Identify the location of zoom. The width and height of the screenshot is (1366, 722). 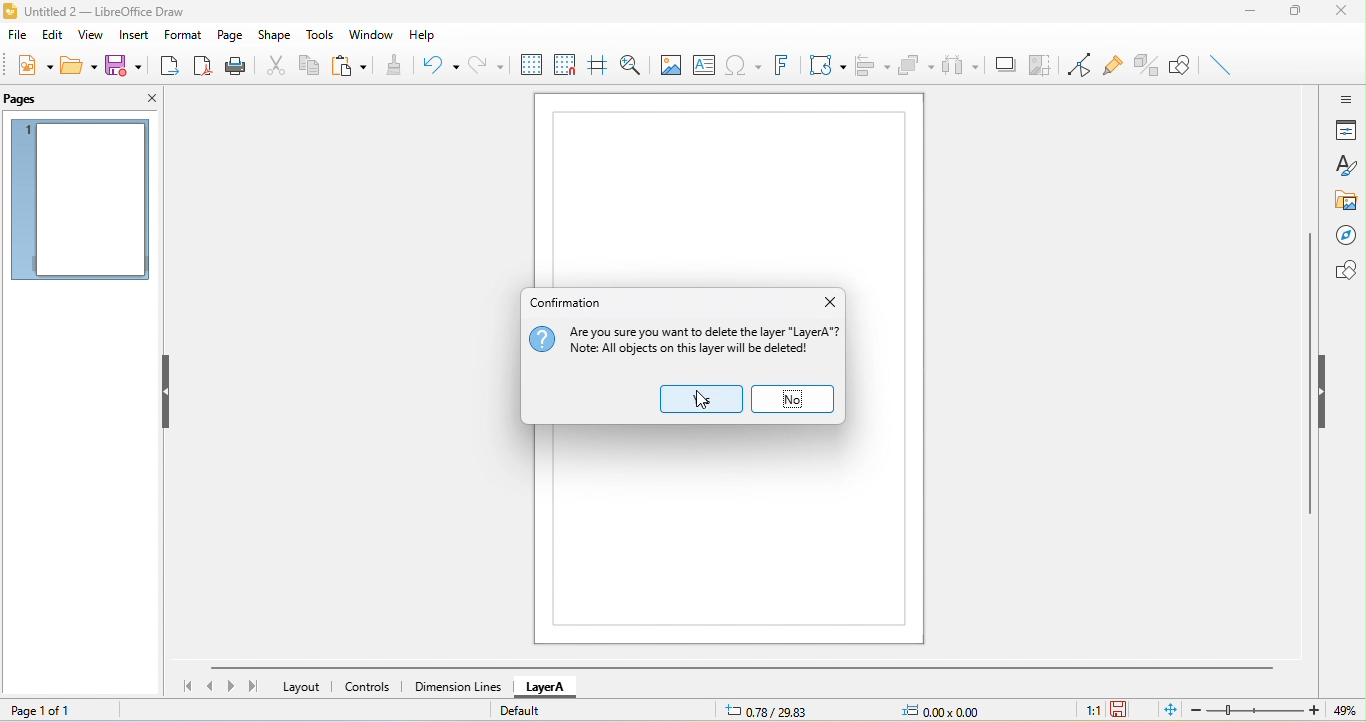
(1253, 710).